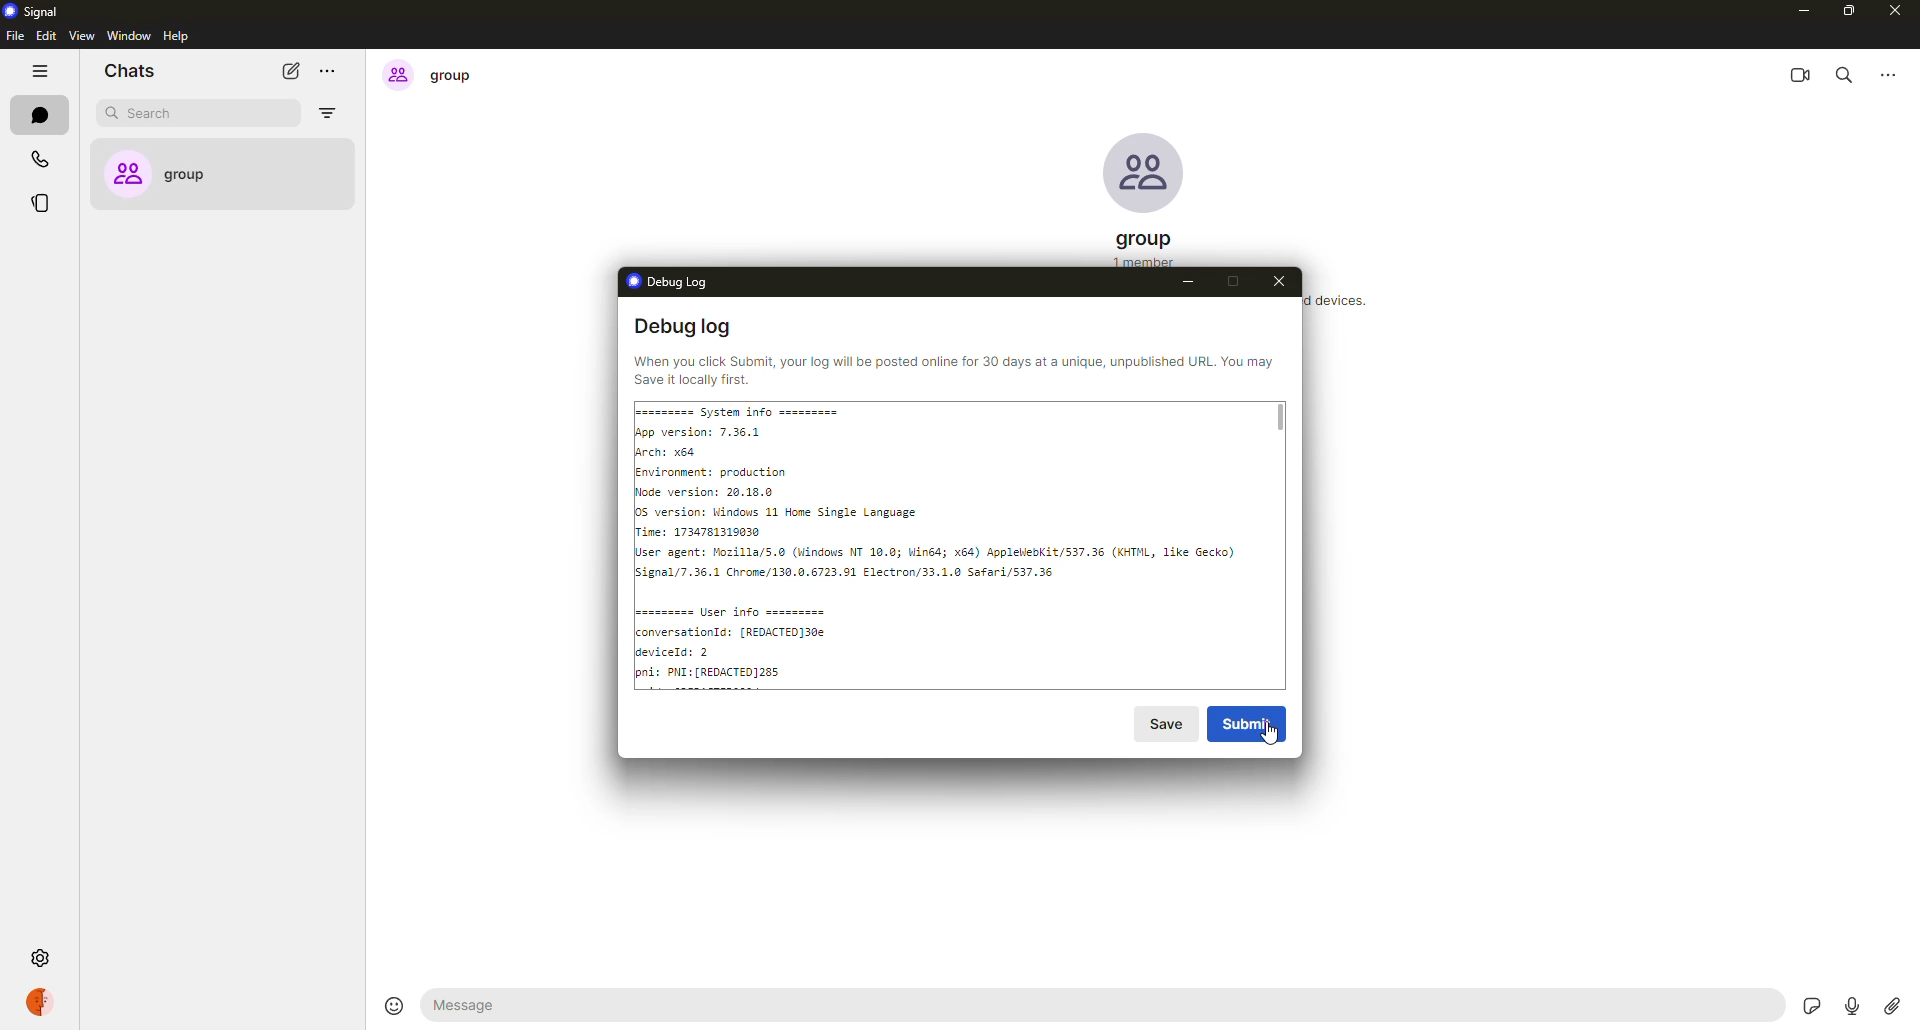 This screenshot has width=1920, height=1030. What do you see at coordinates (175, 37) in the screenshot?
I see `help` at bounding box center [175, 37].